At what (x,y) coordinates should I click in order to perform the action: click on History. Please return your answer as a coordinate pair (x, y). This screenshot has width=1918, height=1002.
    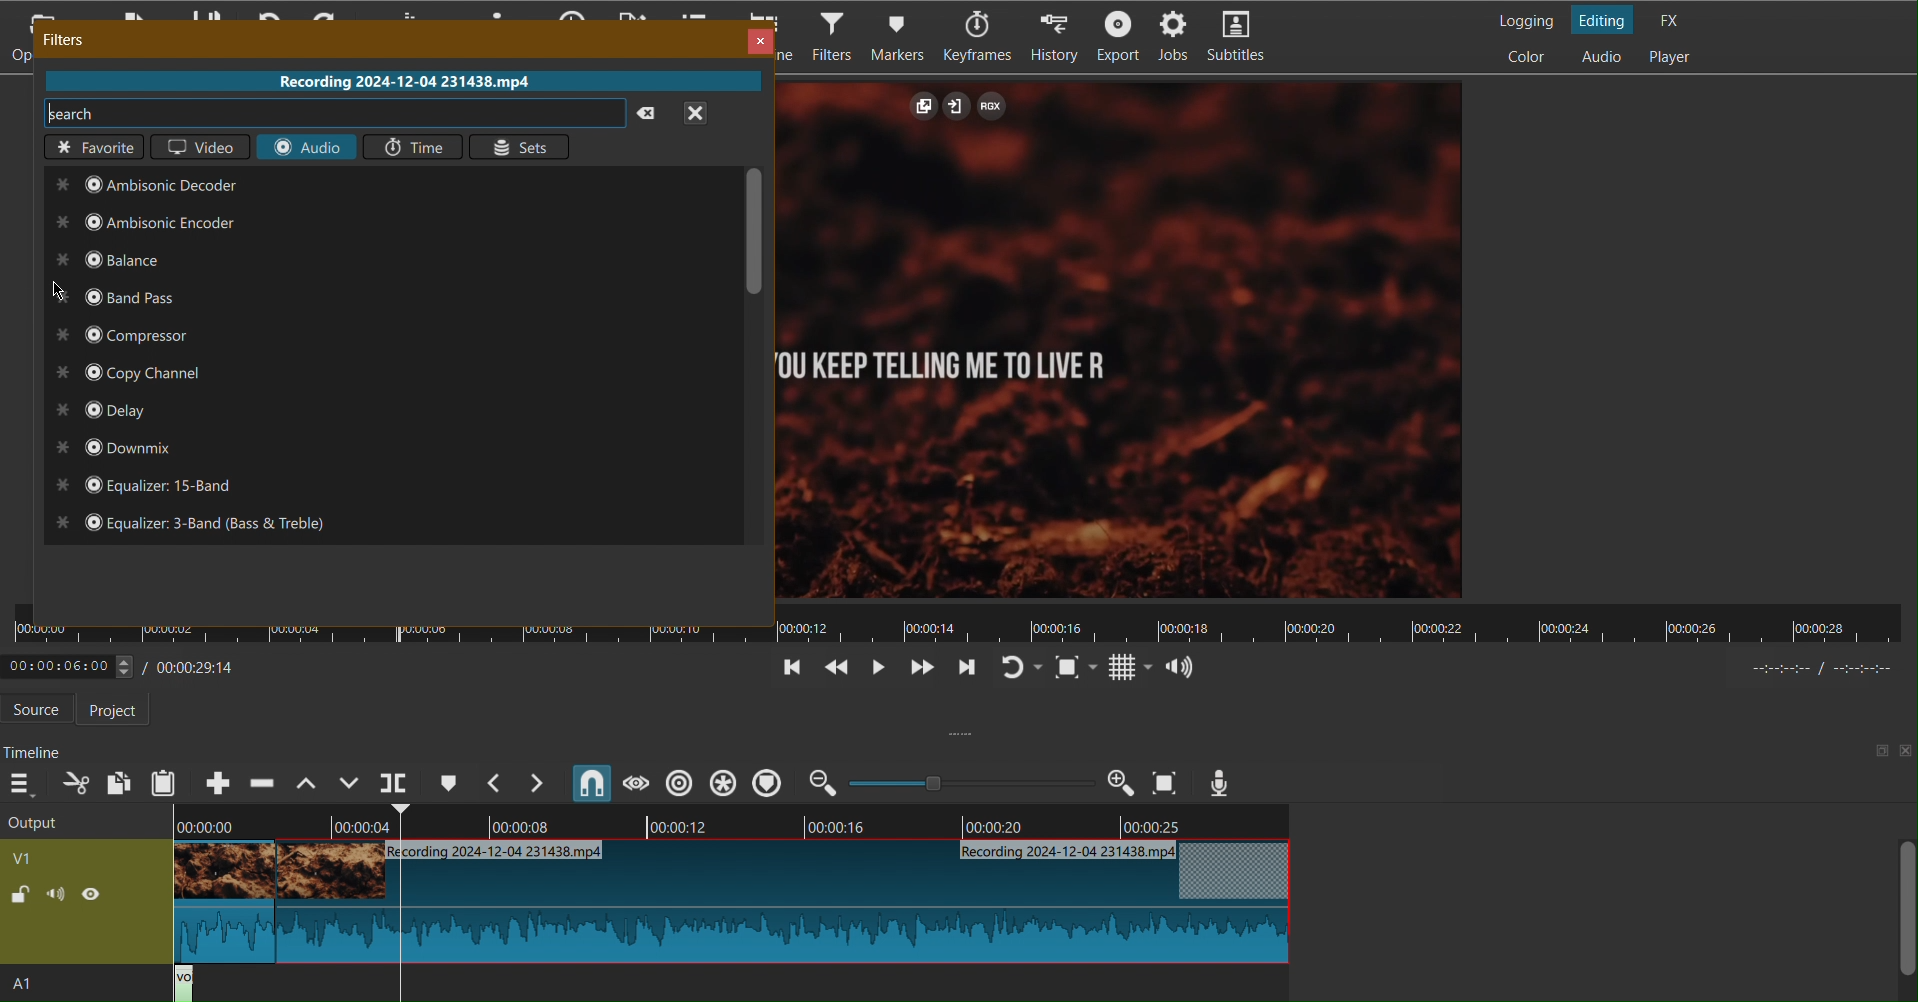
    Looking at the image, I should click on (1055, 36).